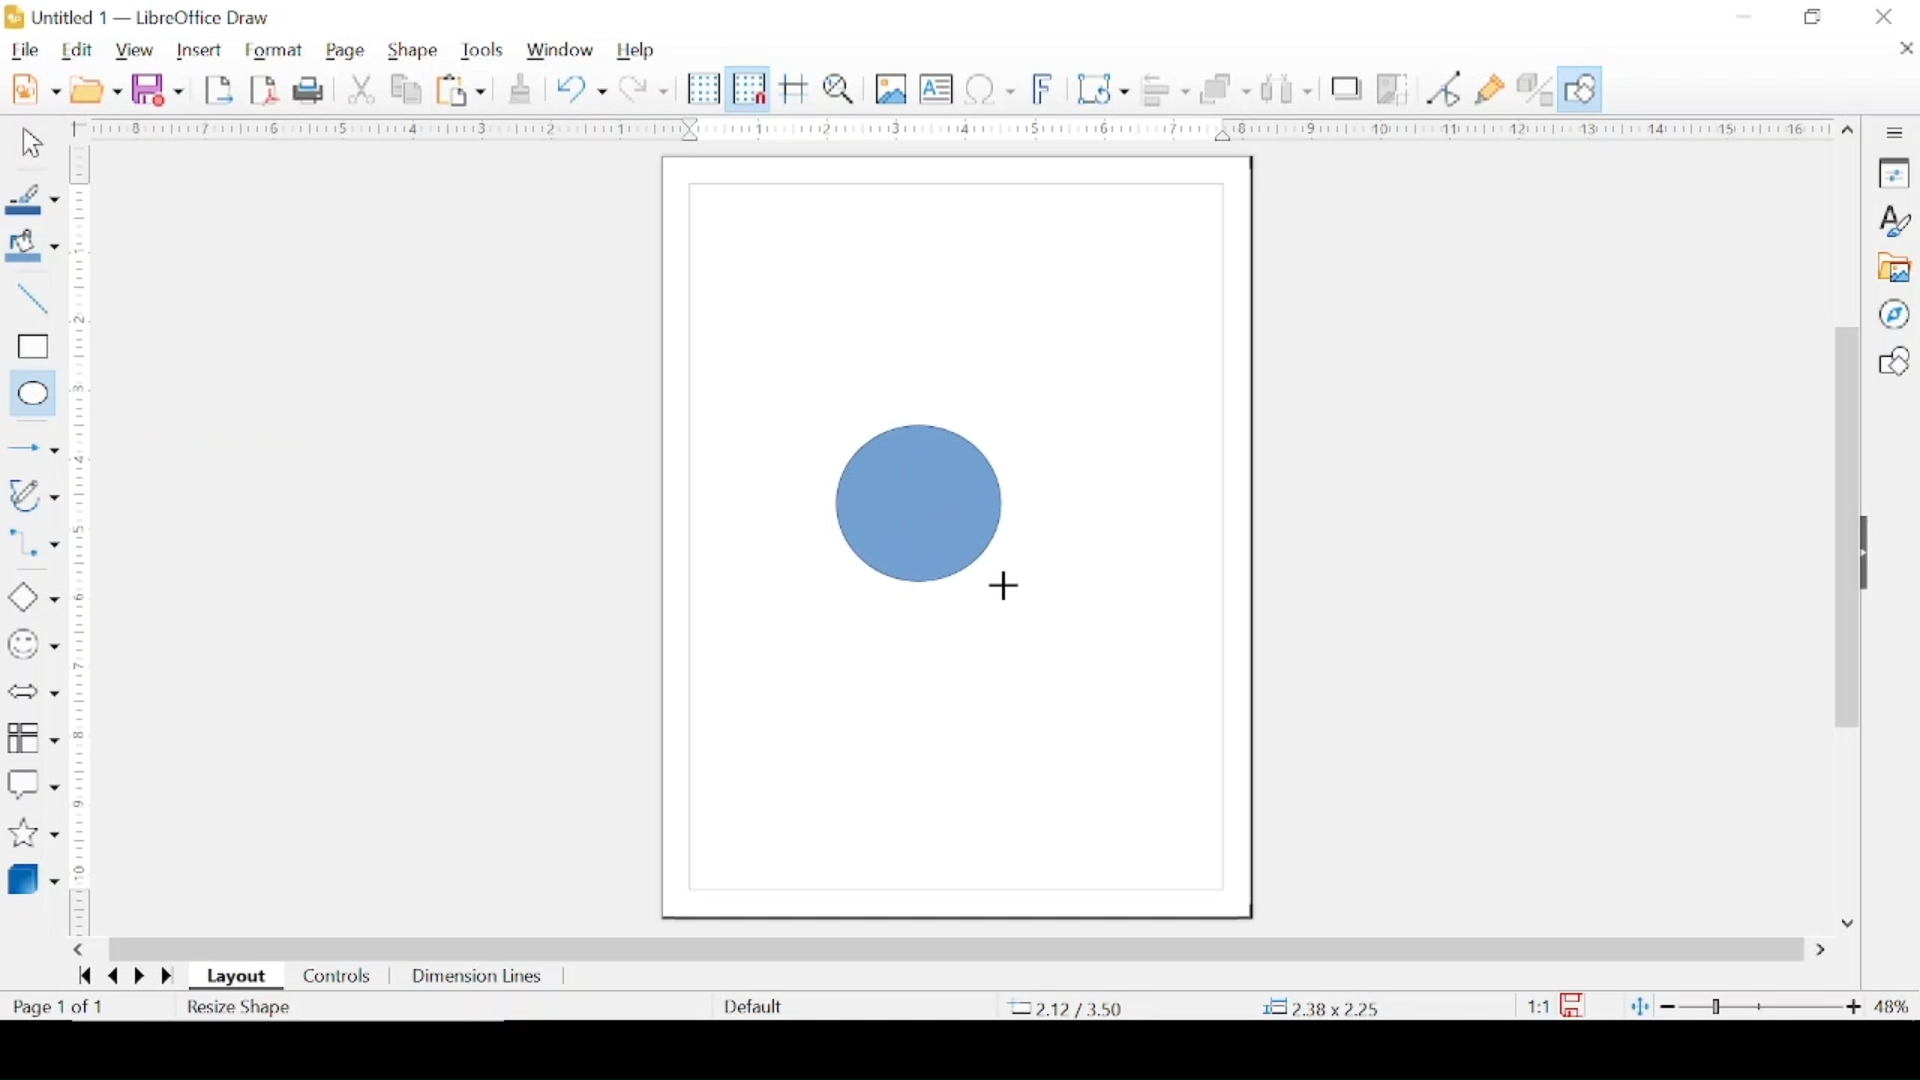 The height and width of the screenshot is (1080, 1920). I want to click on paste, so click(463, 91).